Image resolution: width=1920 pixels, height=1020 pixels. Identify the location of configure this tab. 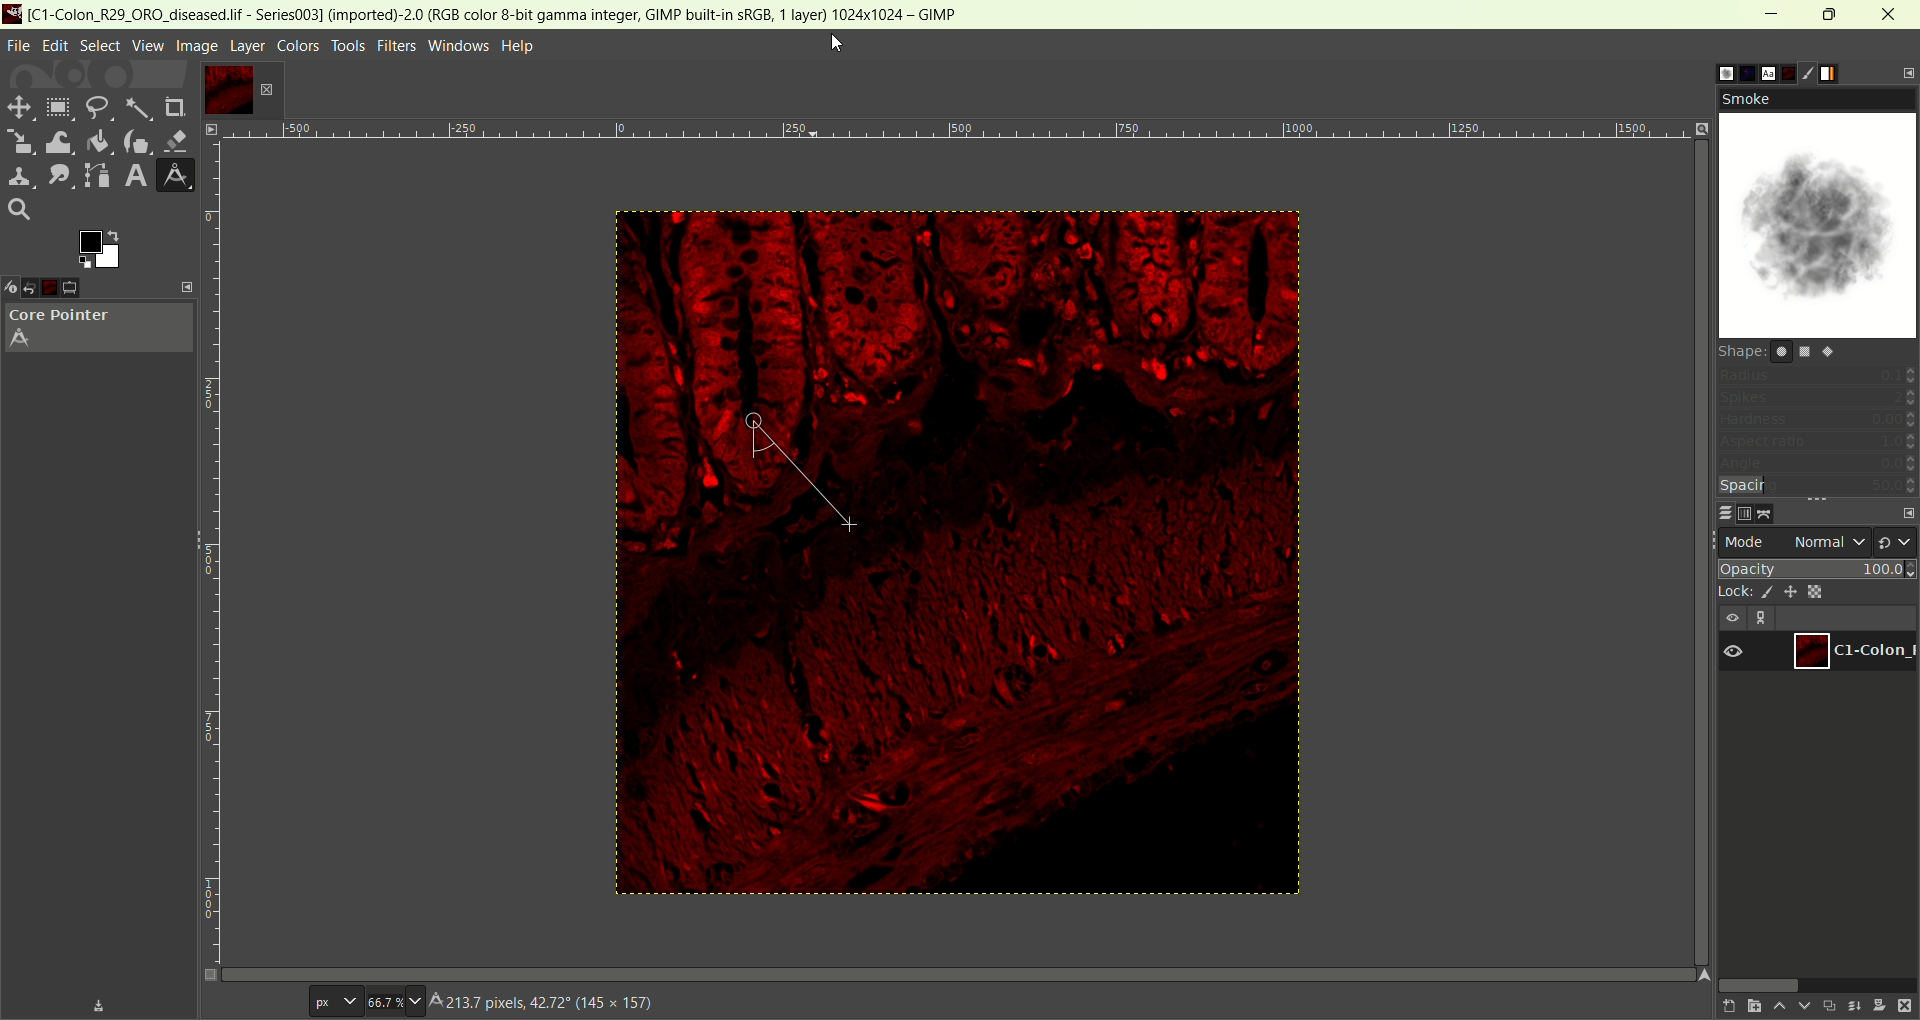
(1905, 74).